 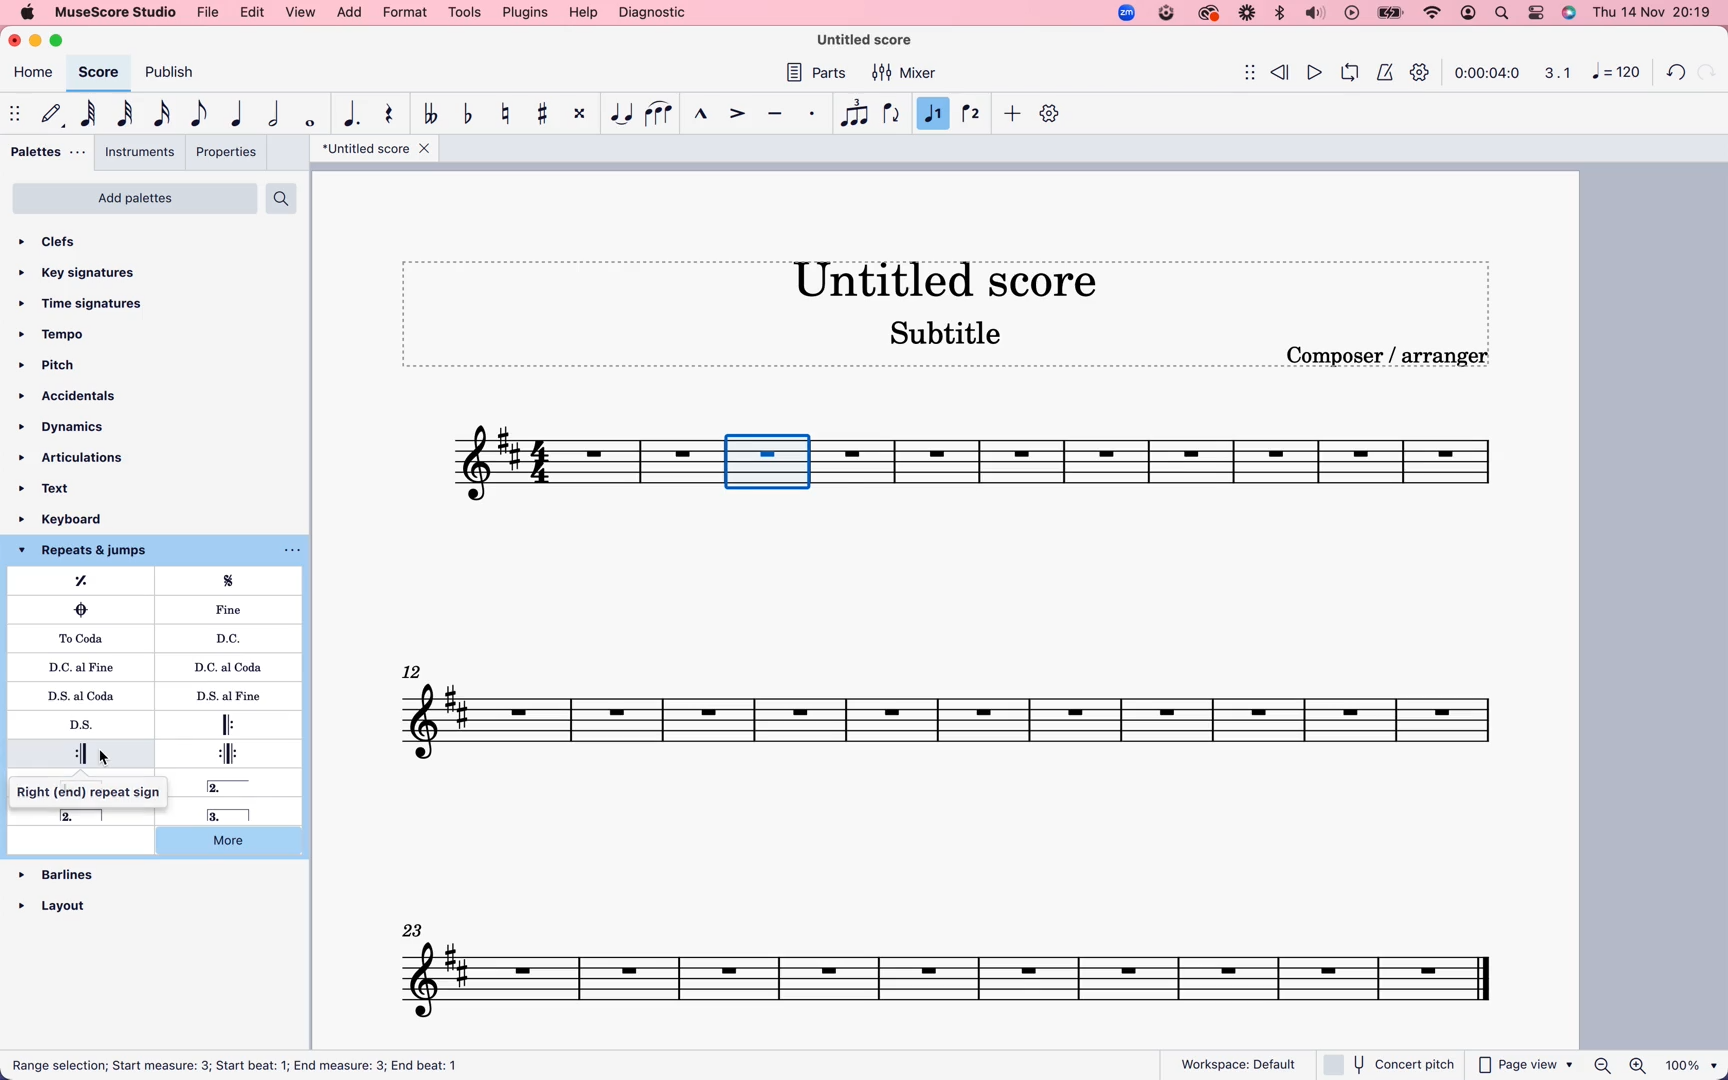 What do you see at coordinates (82, 519) in the screenshot?
I see `keyboard` at bounding box center [82, 519].